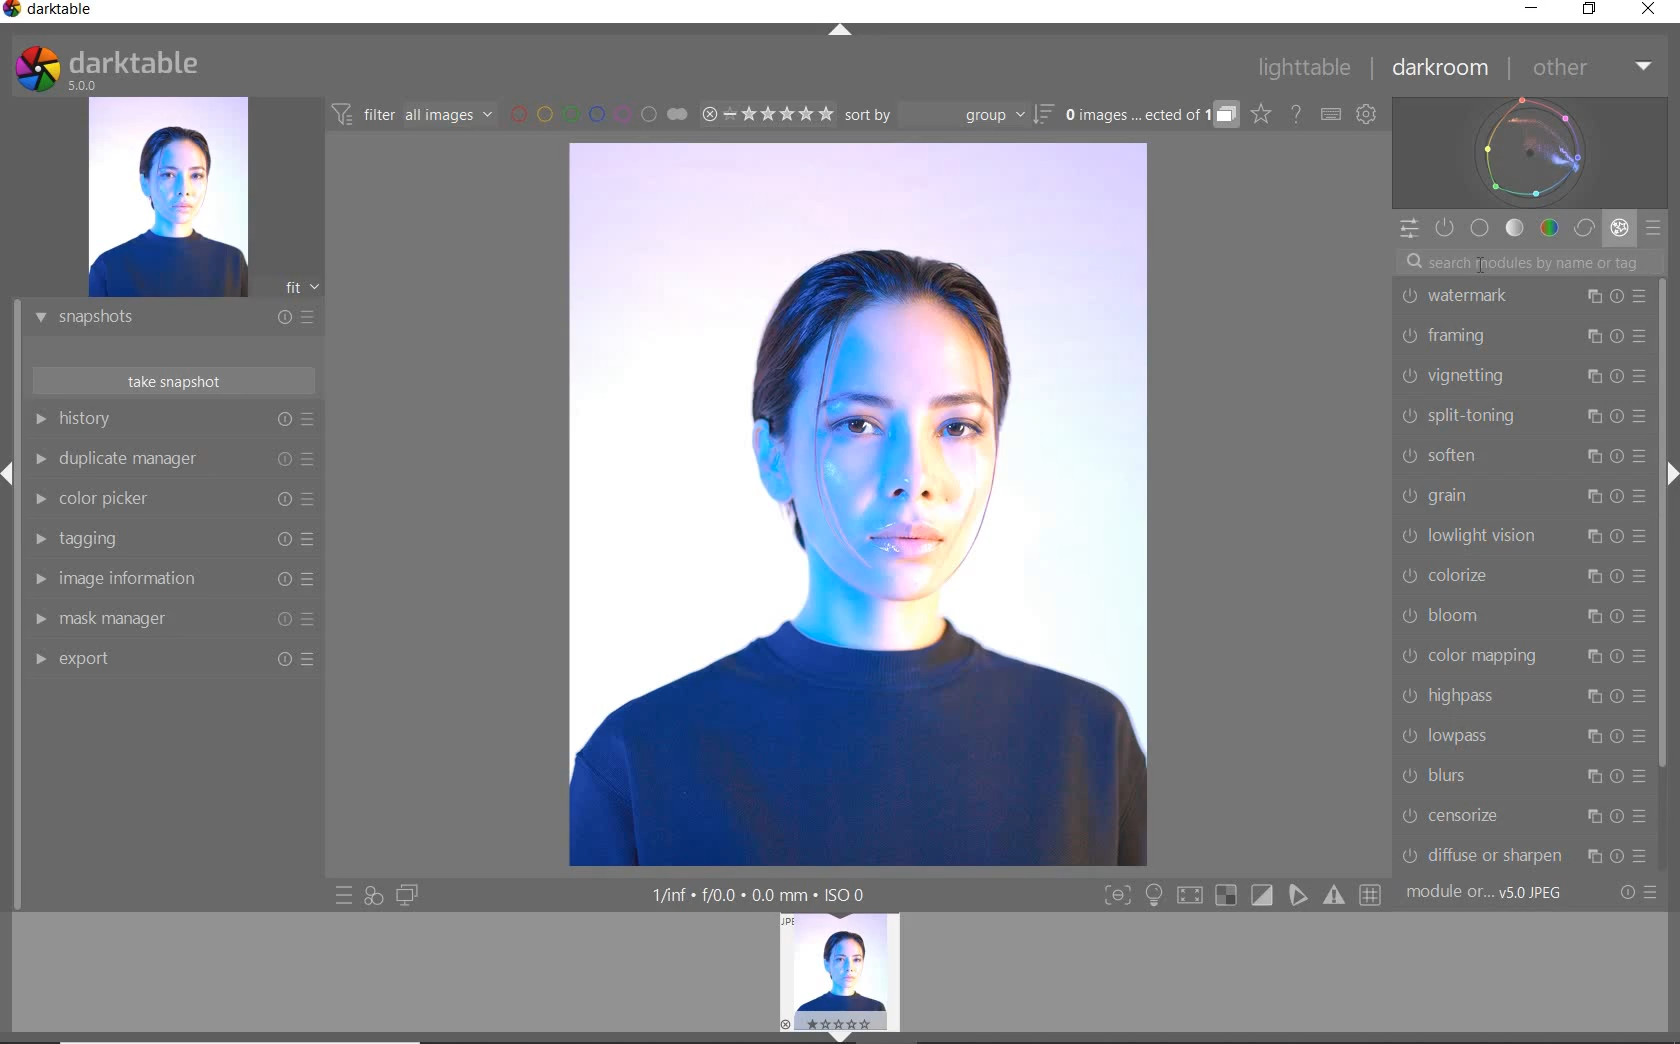 This screenshot has width=1680, height=1044. What do you see at coordinates (52, 13) in the screenshot?
I see `SYSTEM NAME` at bounding box center [52, 13].